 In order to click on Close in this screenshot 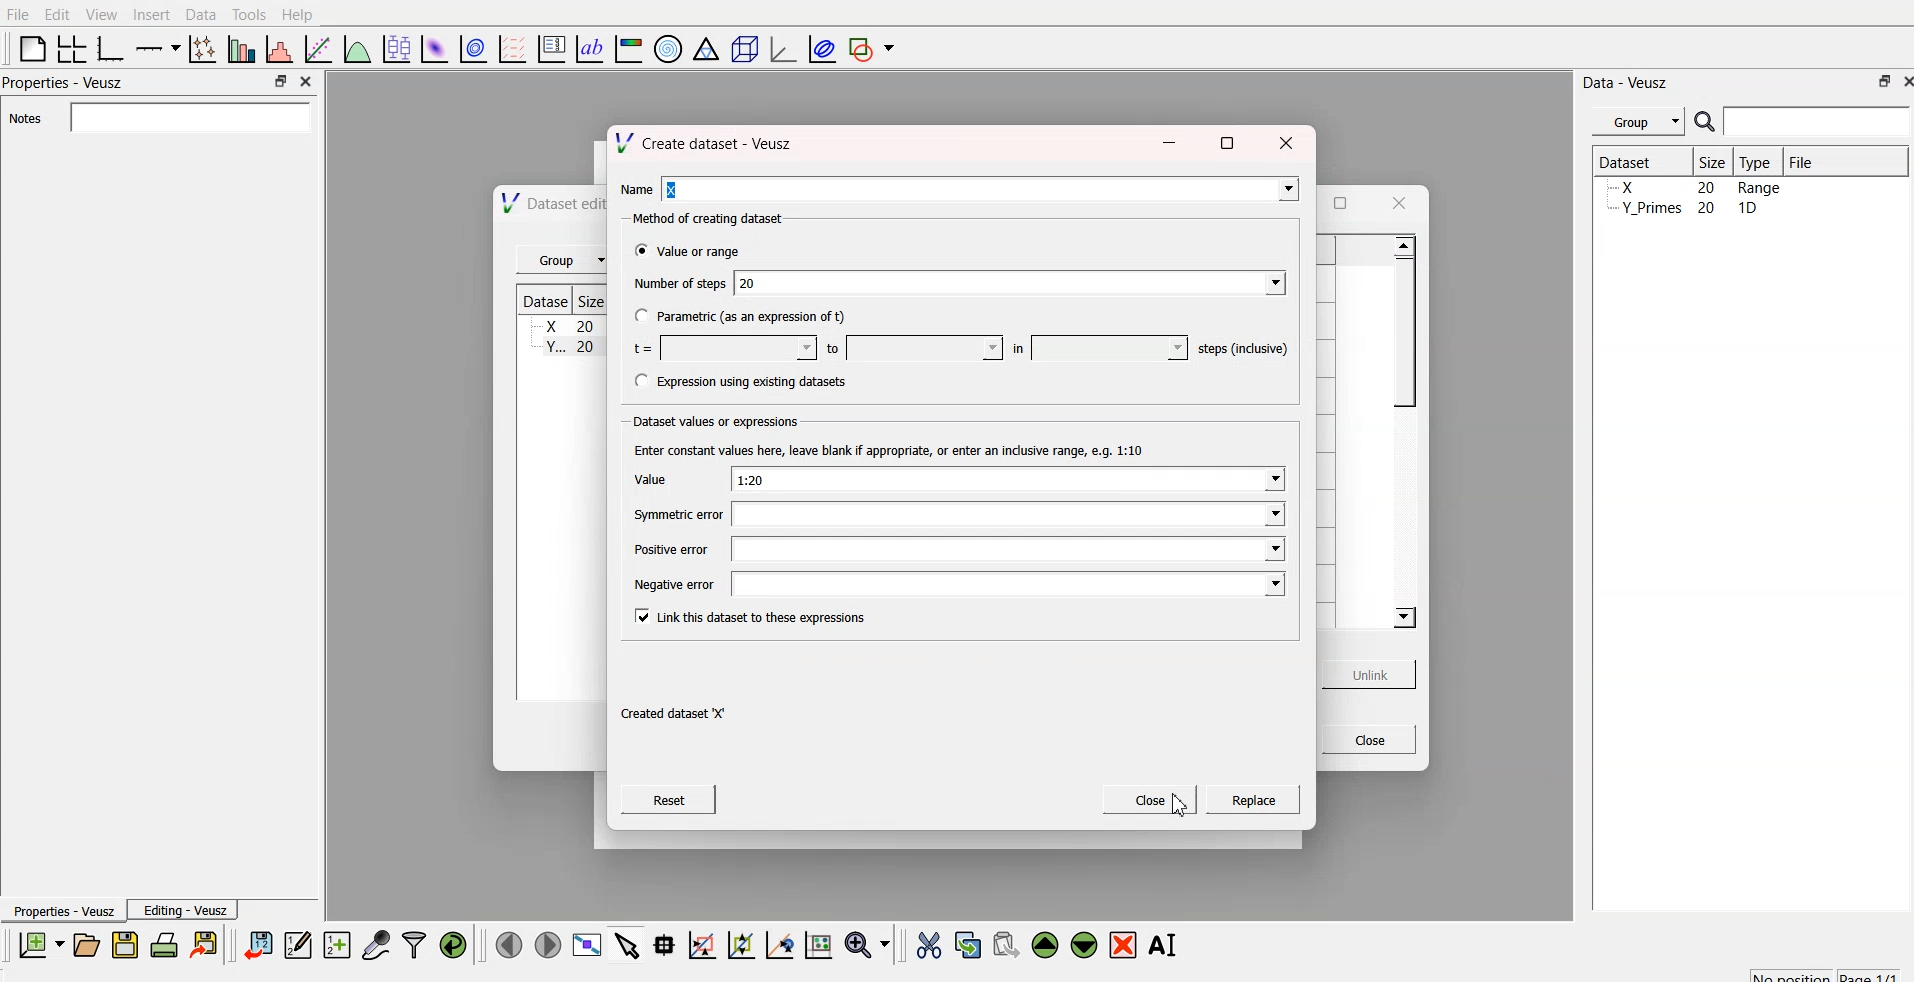, I will do `click(1147, 802)`.